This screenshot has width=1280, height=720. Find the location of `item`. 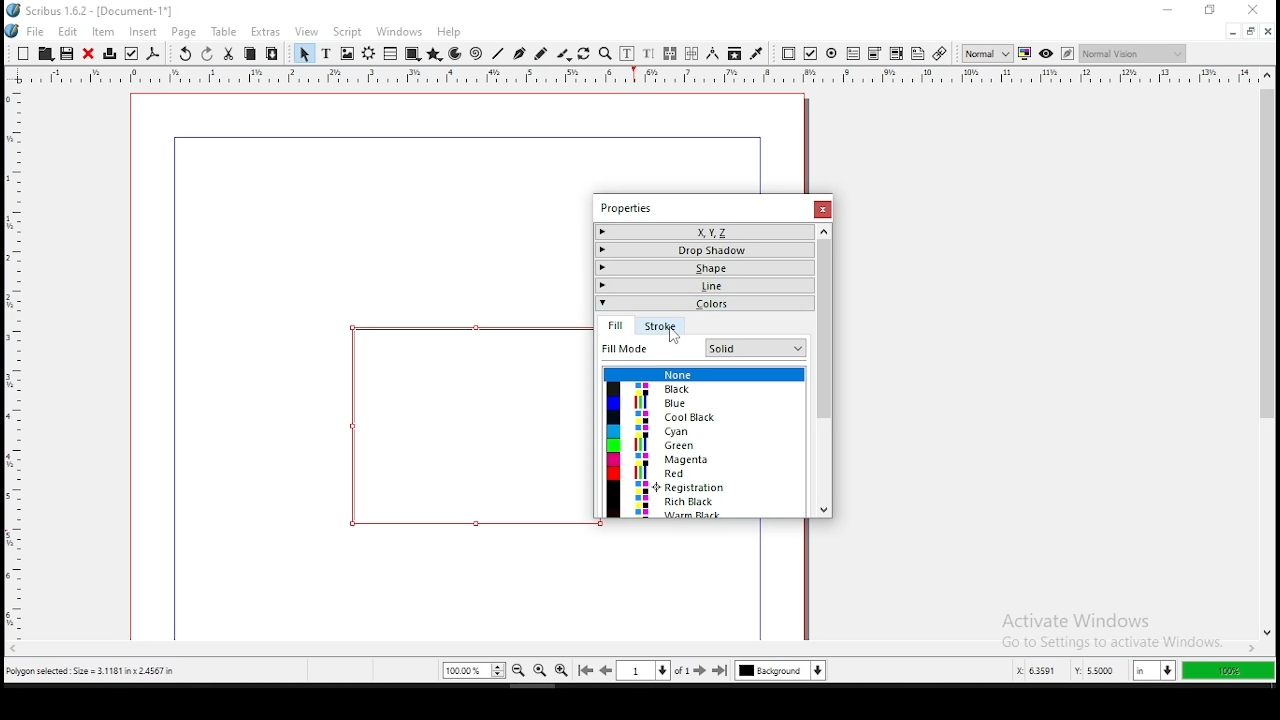

item is located at coordinates (103, 31).